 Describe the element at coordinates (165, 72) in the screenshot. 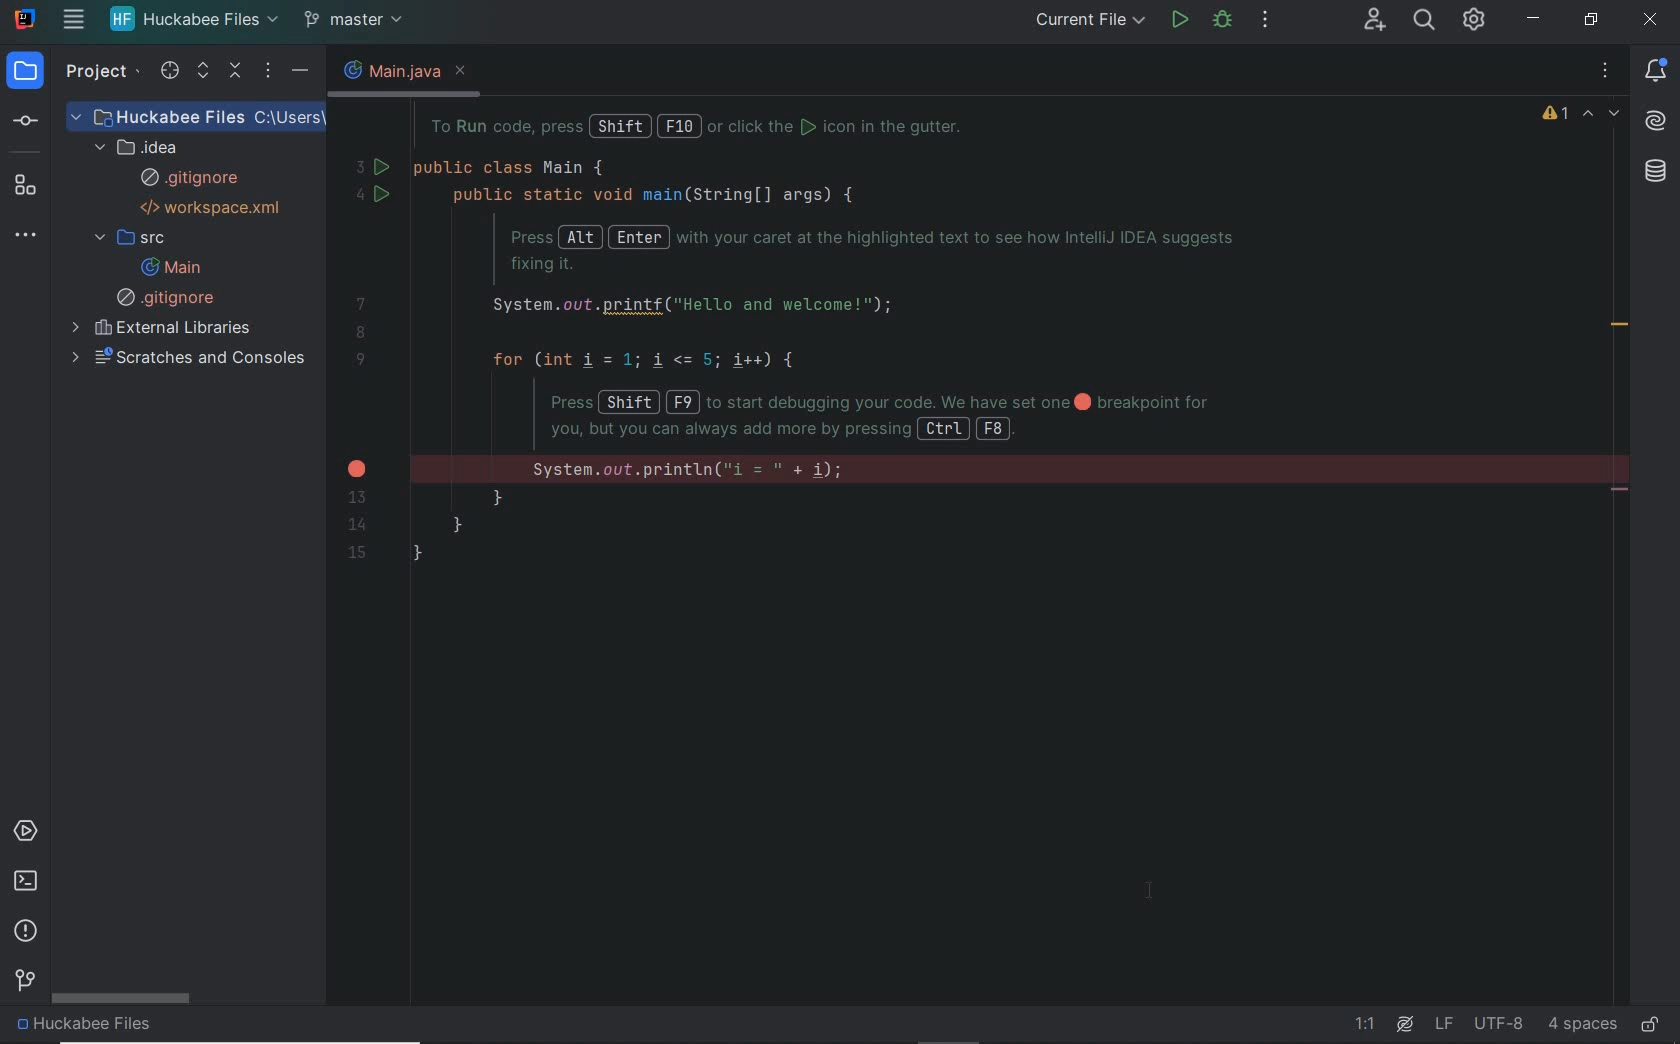

I see `select opened file` at that location.